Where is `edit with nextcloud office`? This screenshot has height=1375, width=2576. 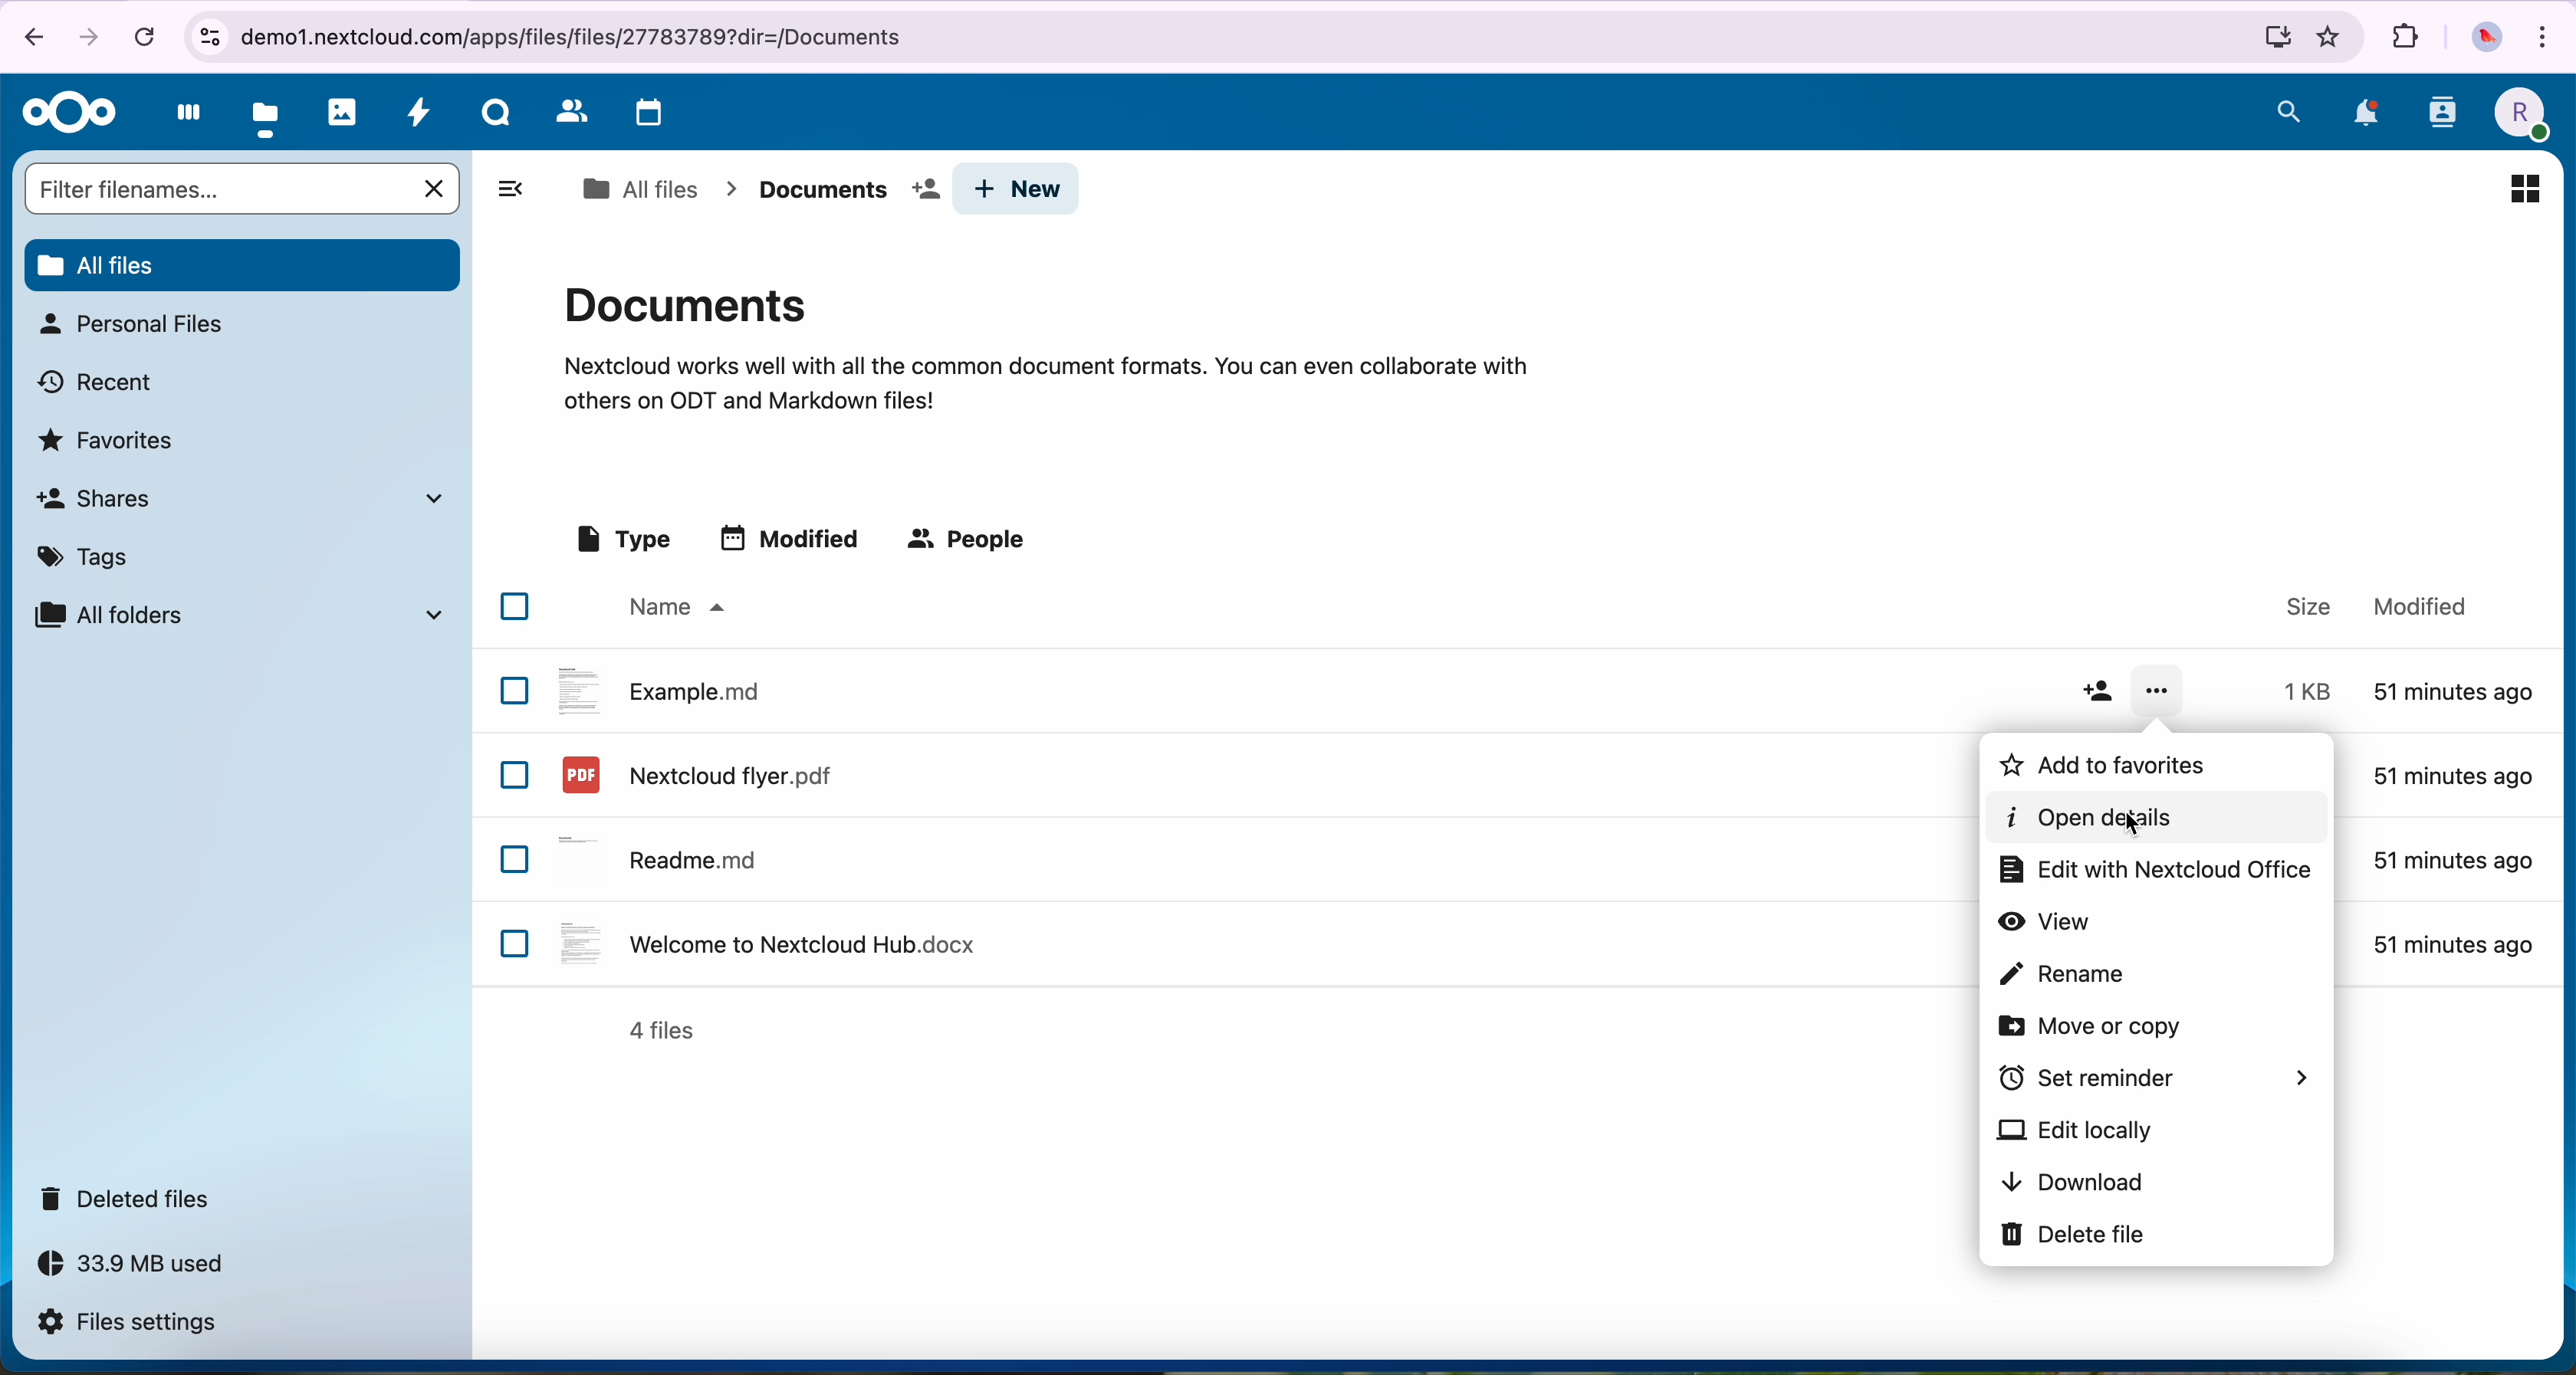 edit with nextcloud office is located at coordinates (2152, 868).